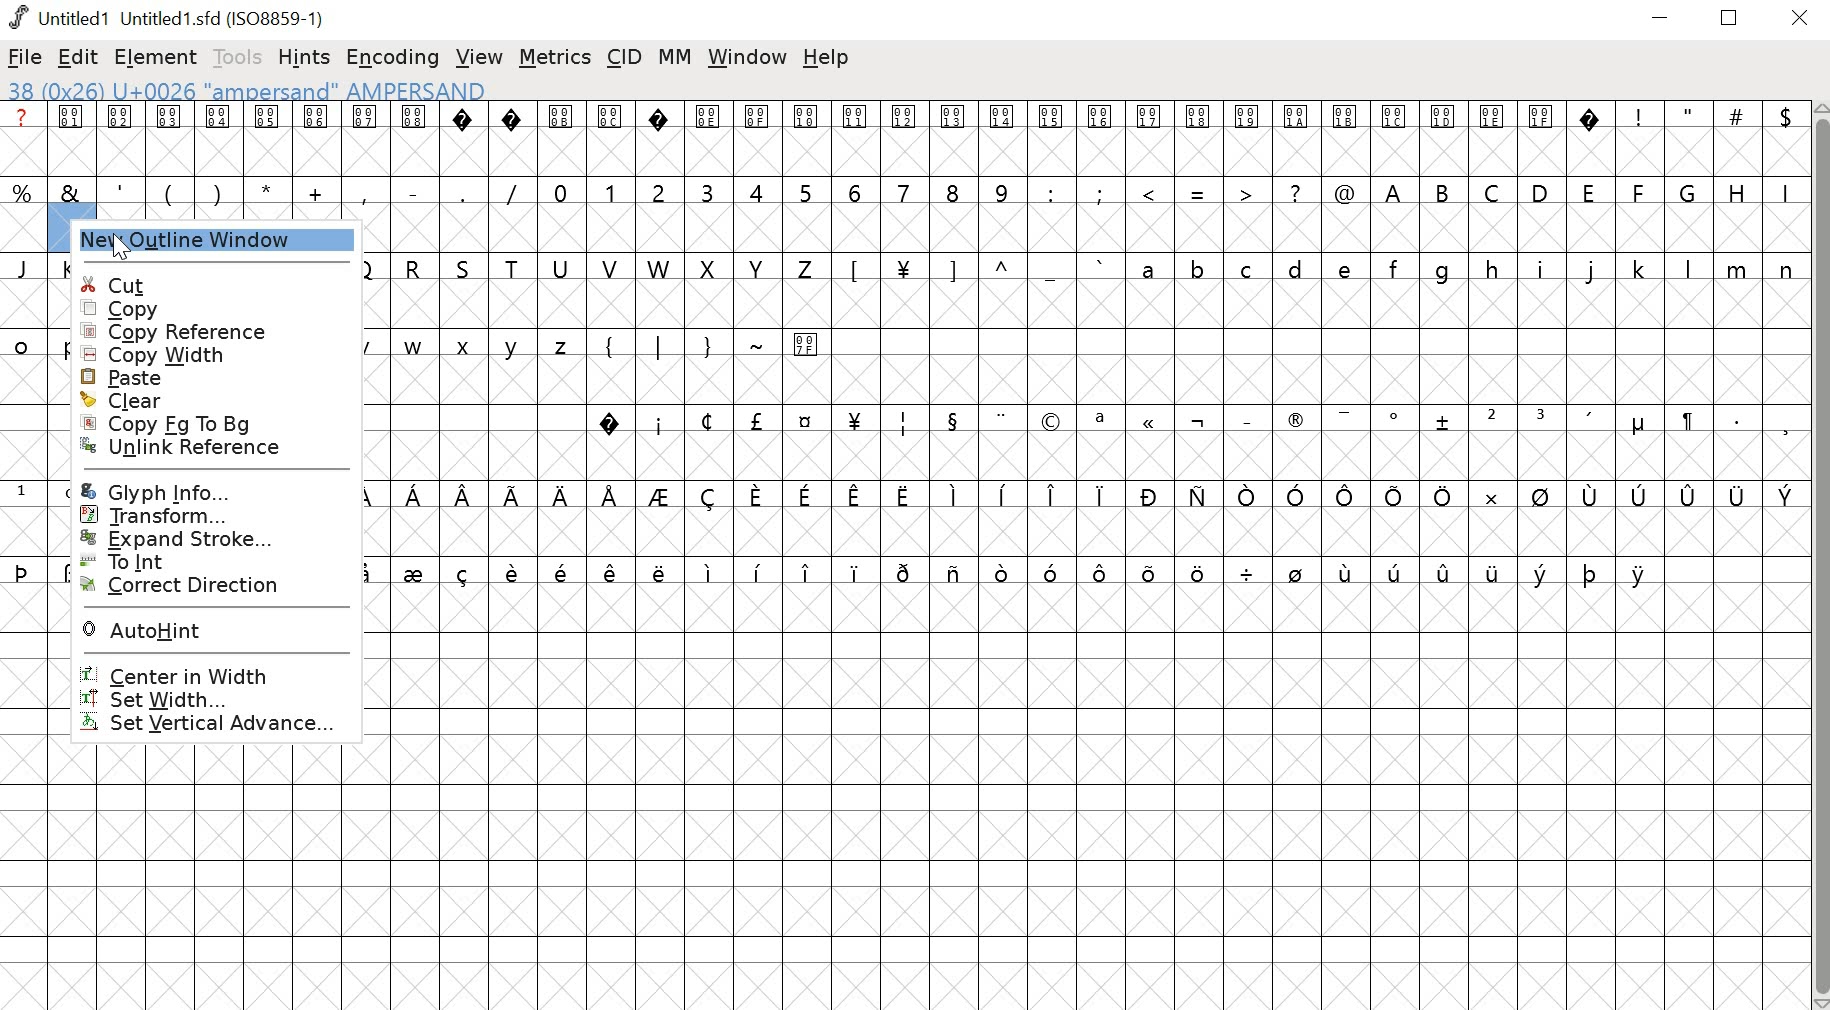  Describe the element at coordinates (905, 570) in the screenshot. I see `symbol` at that location.